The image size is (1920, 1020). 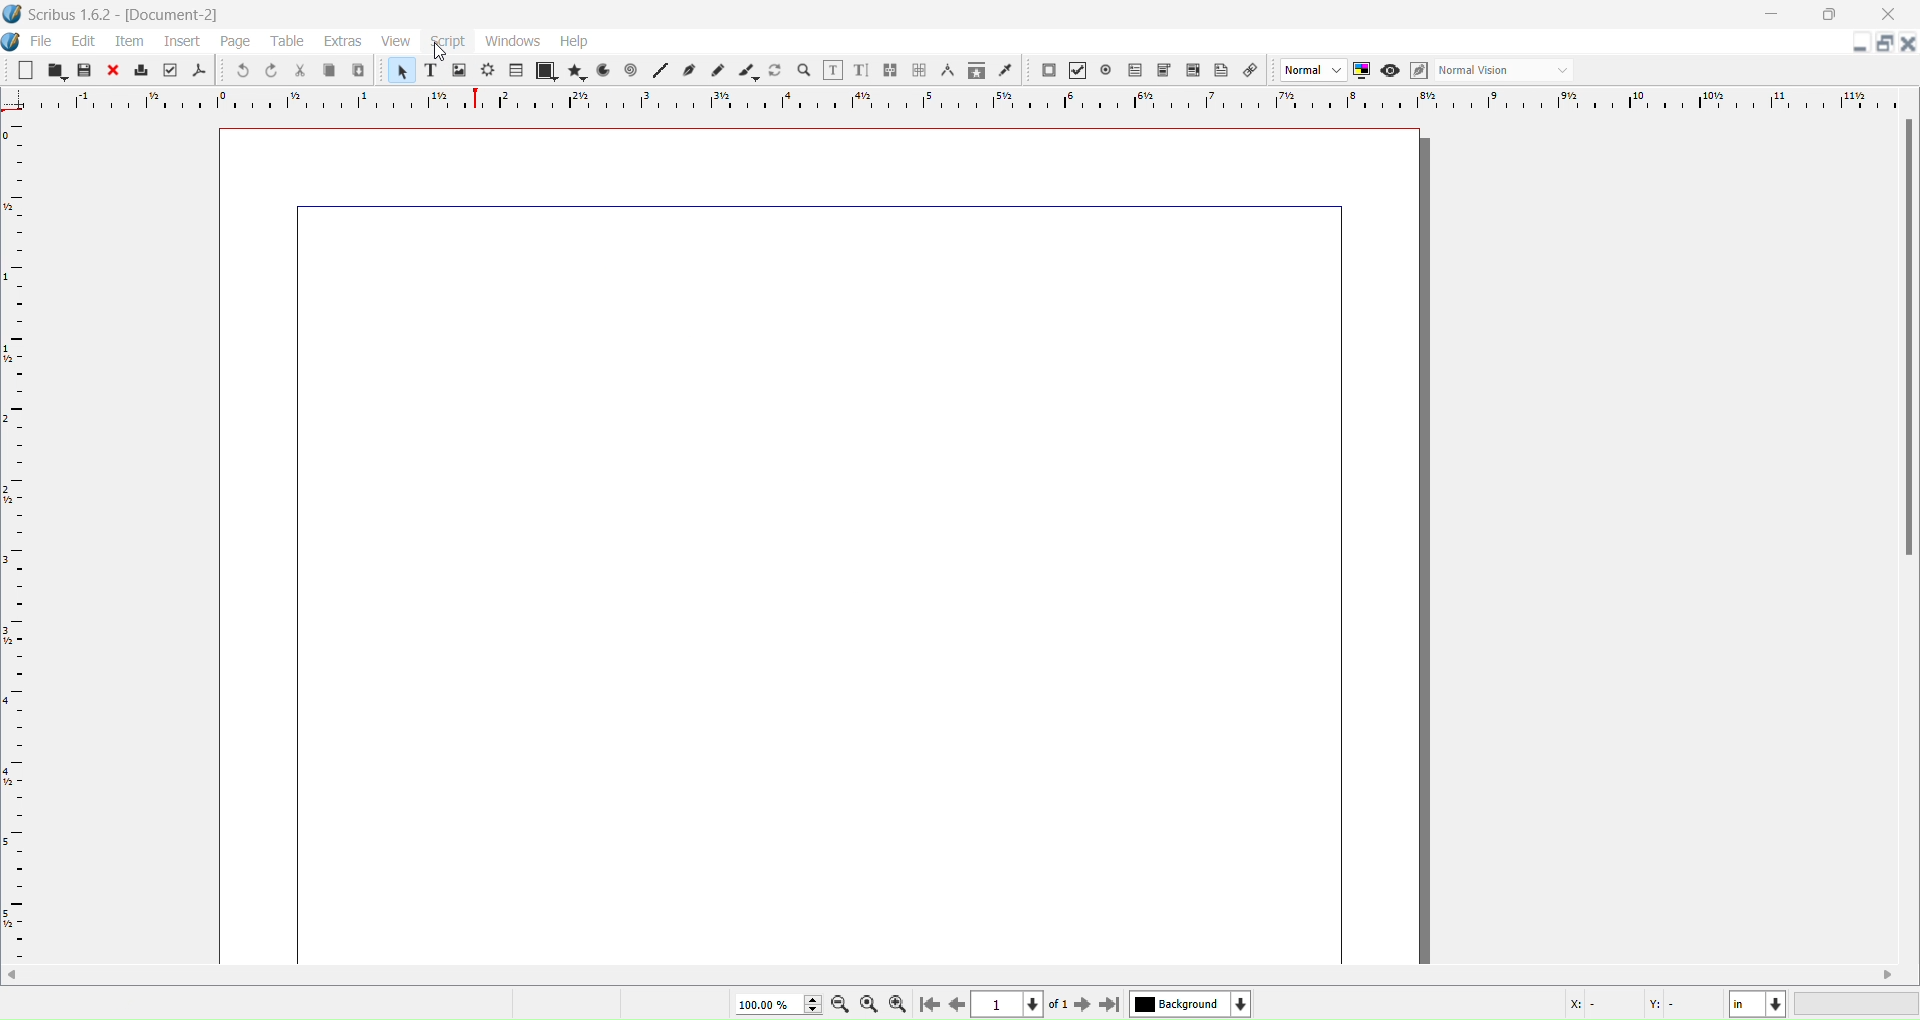 What do you see at coordinates (1165, 71) in the screenshot?
I see `PDF Combo Box` at bounding box center [1165, 71].